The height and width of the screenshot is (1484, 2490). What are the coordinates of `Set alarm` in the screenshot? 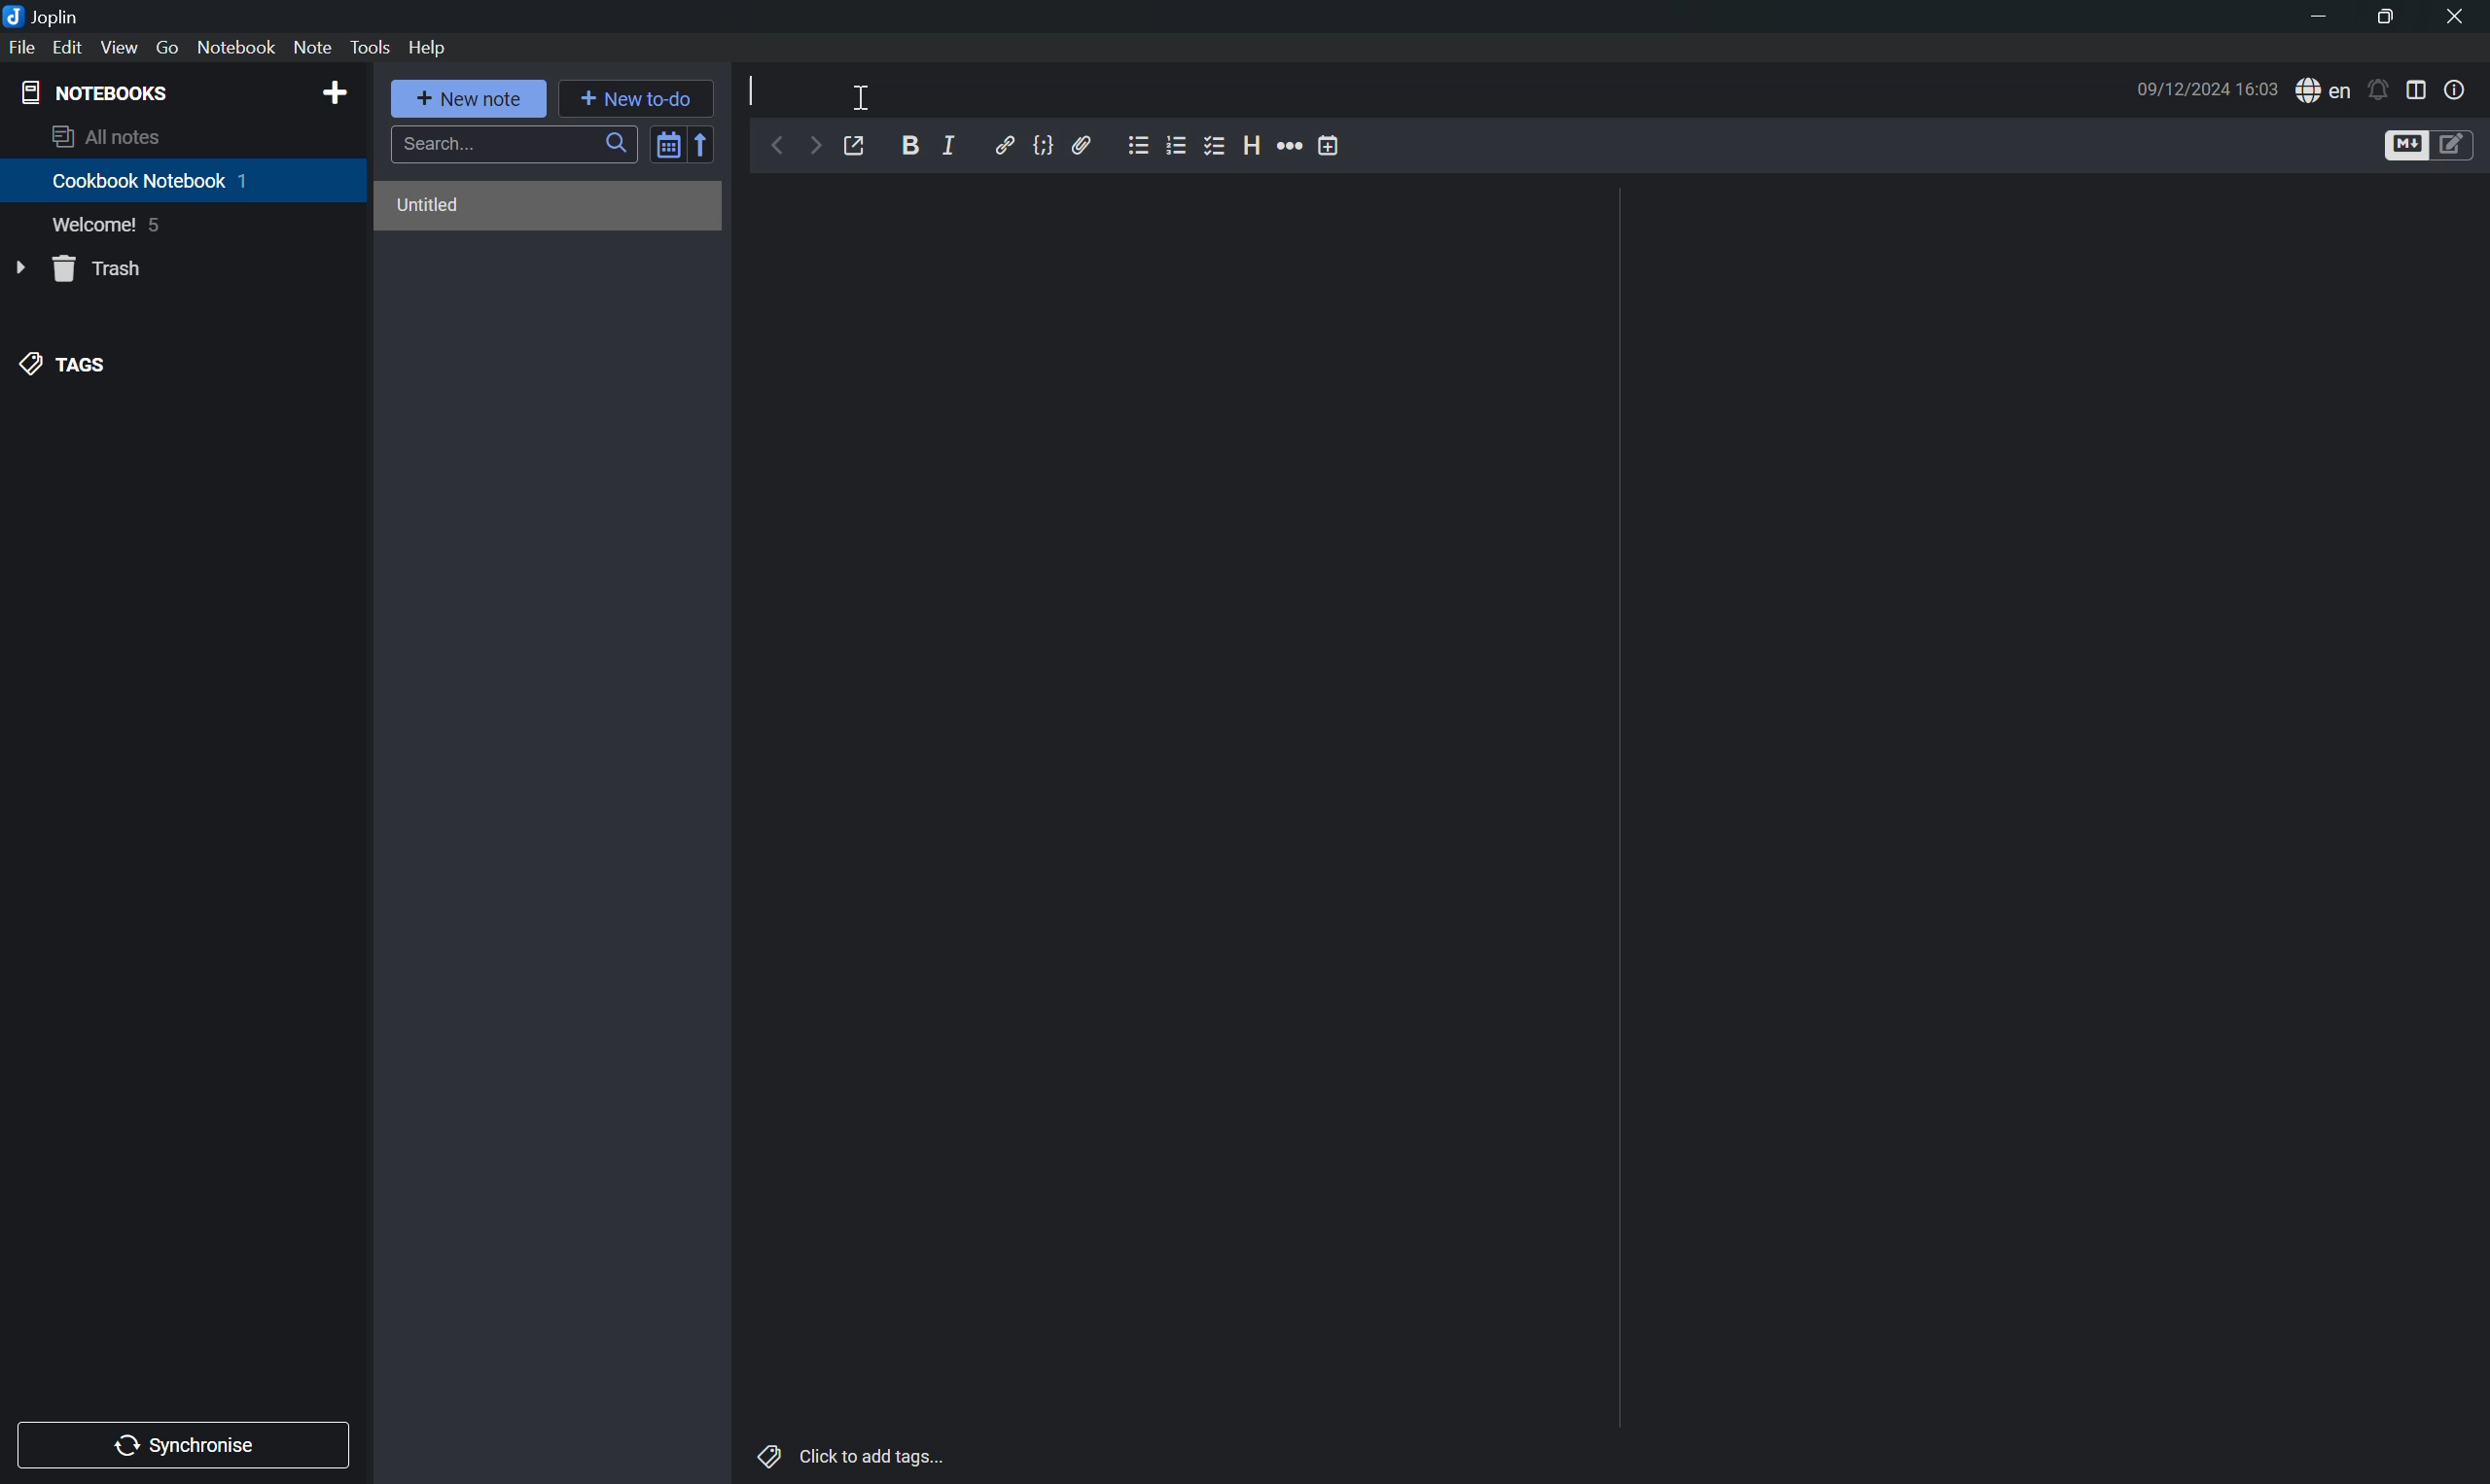 It's located at (2383, 88).